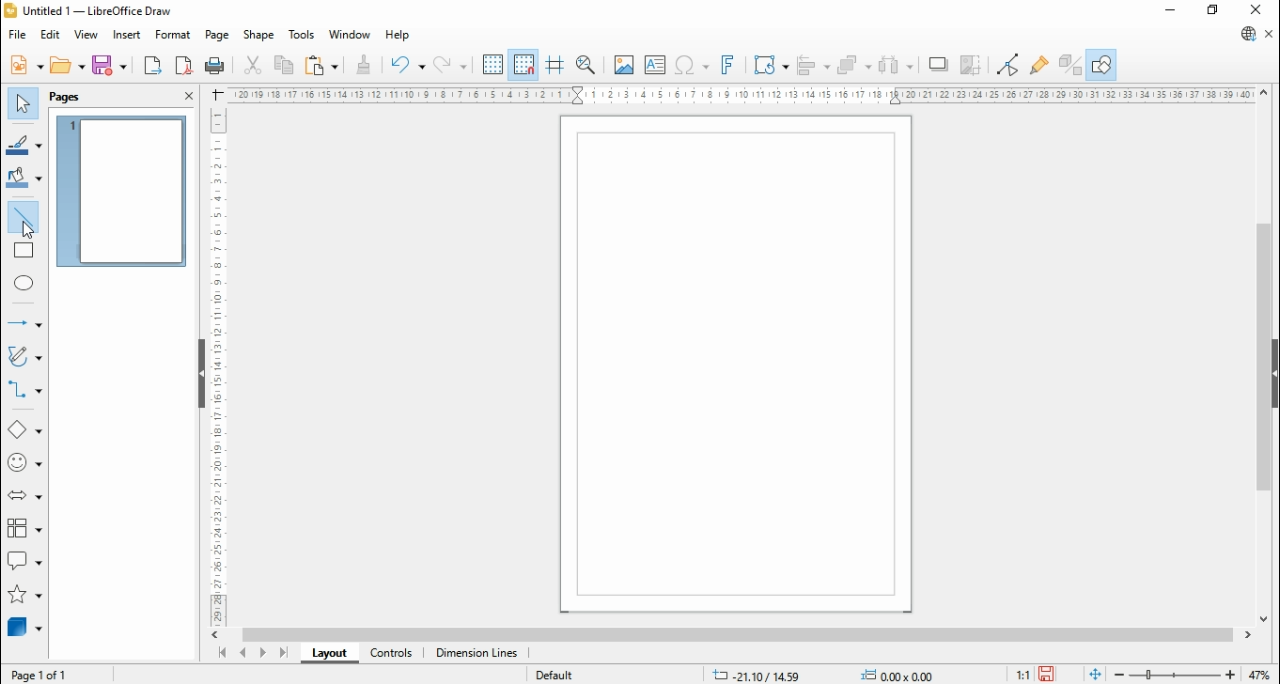 Image resolution: width=1280 pixels, height=684 pixels. Describe the element at coordinates (25, 66) in the screenshot. I see `new` at that location.